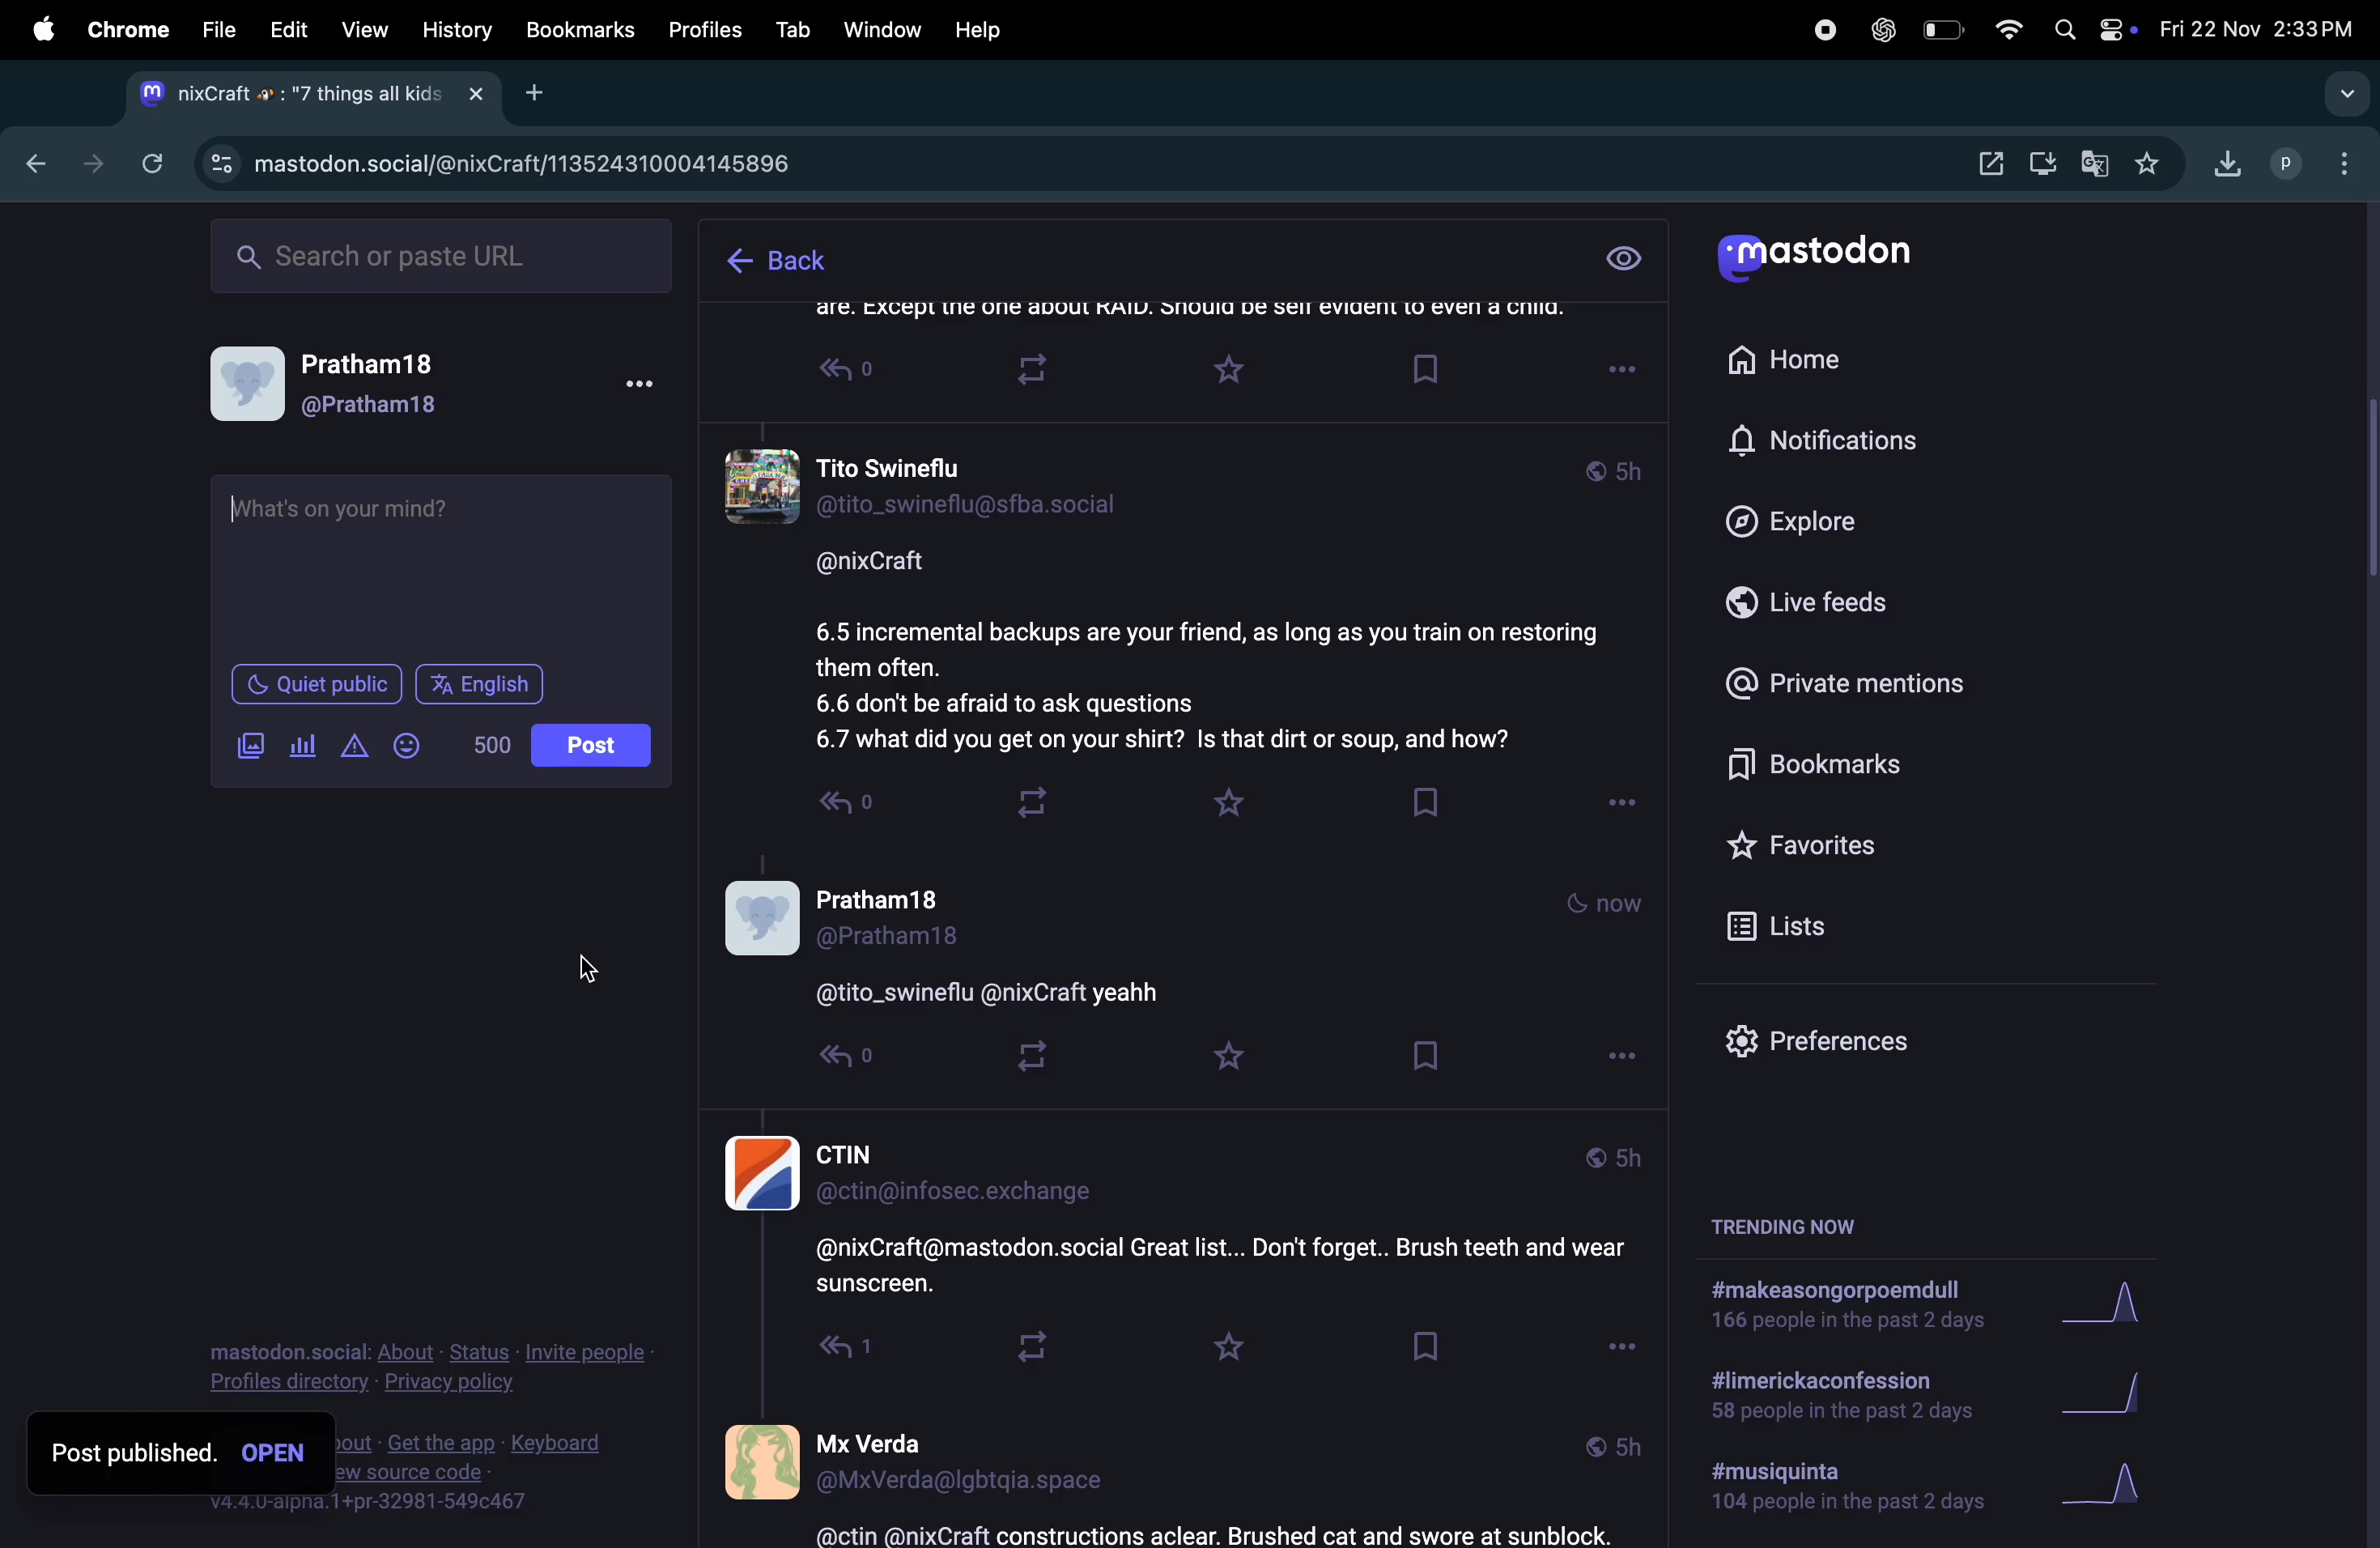 The image size is (2380, 1548). What do you see at coordinates (1188, 945) in the screenshot?
I see `thread` at bounding box center [1188, 945].